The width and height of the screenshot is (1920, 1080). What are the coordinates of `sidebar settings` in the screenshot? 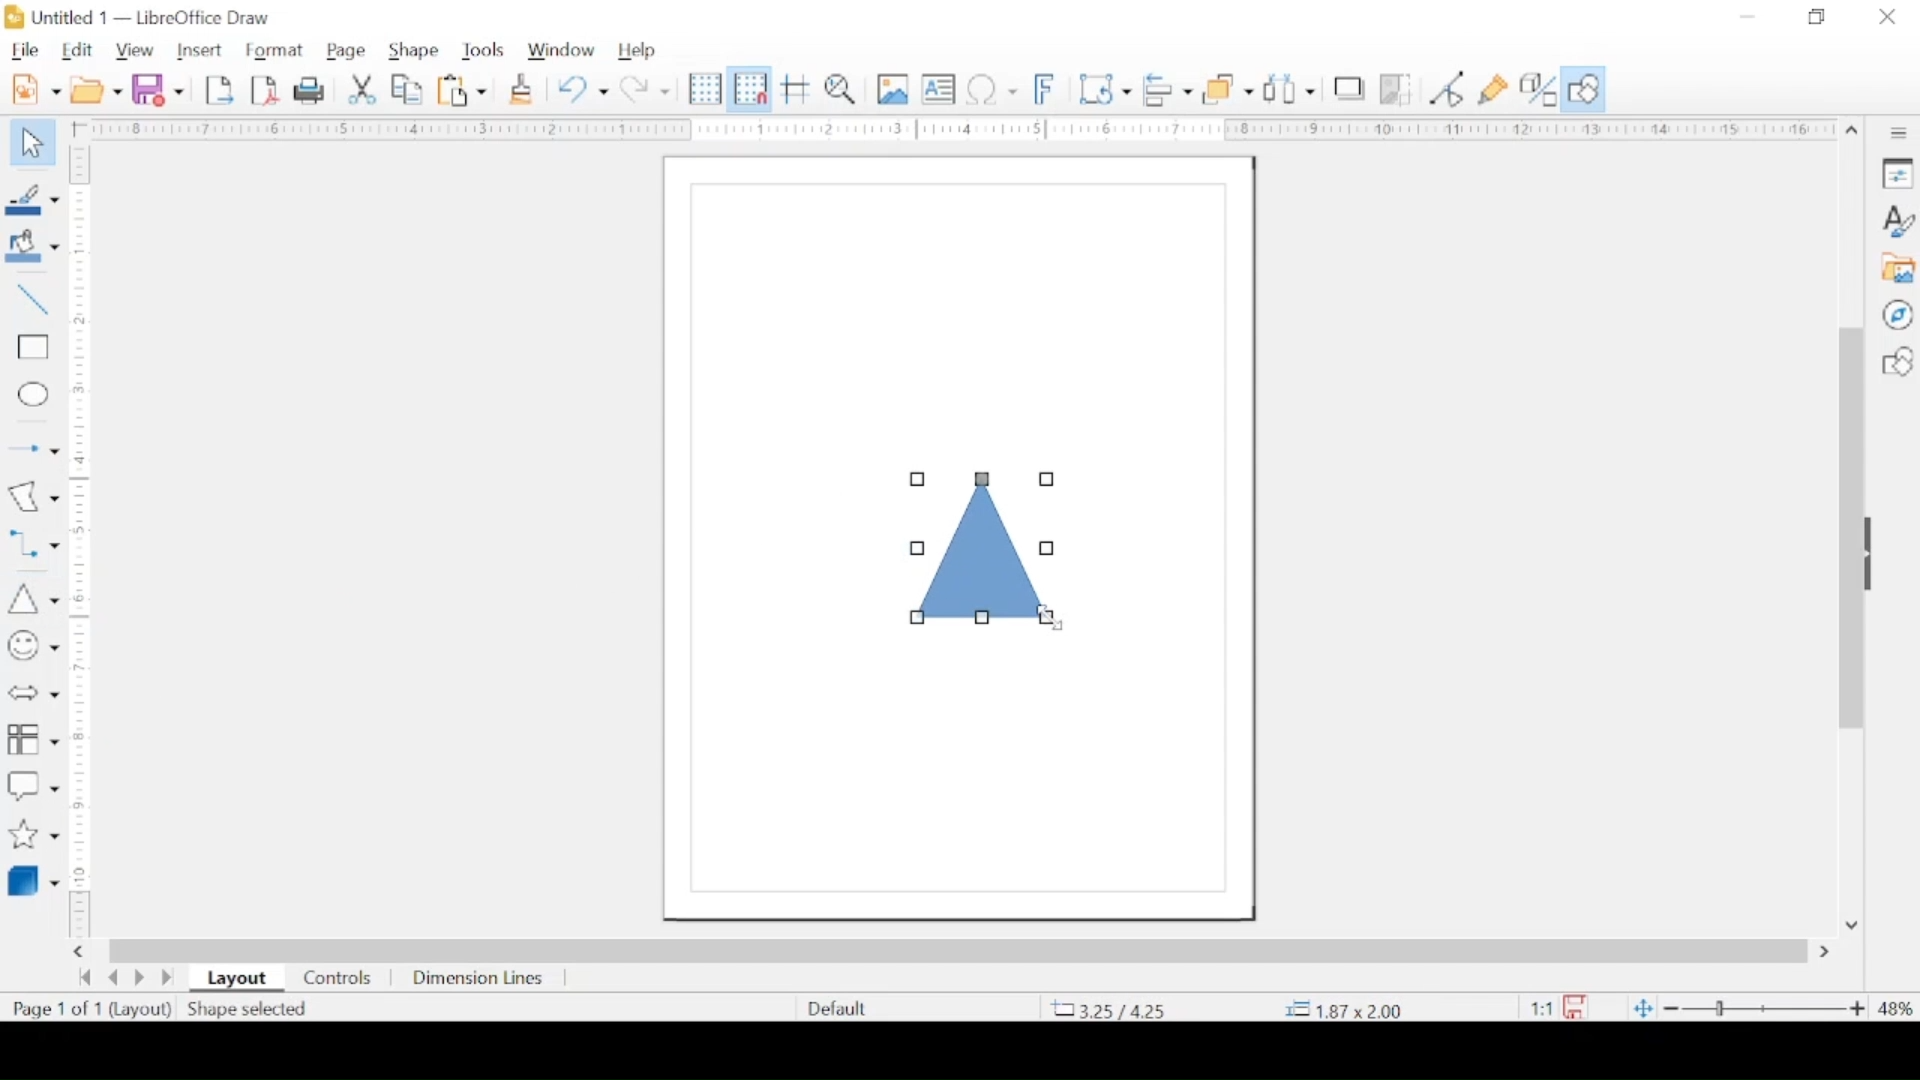 It's located at (1901, 134).